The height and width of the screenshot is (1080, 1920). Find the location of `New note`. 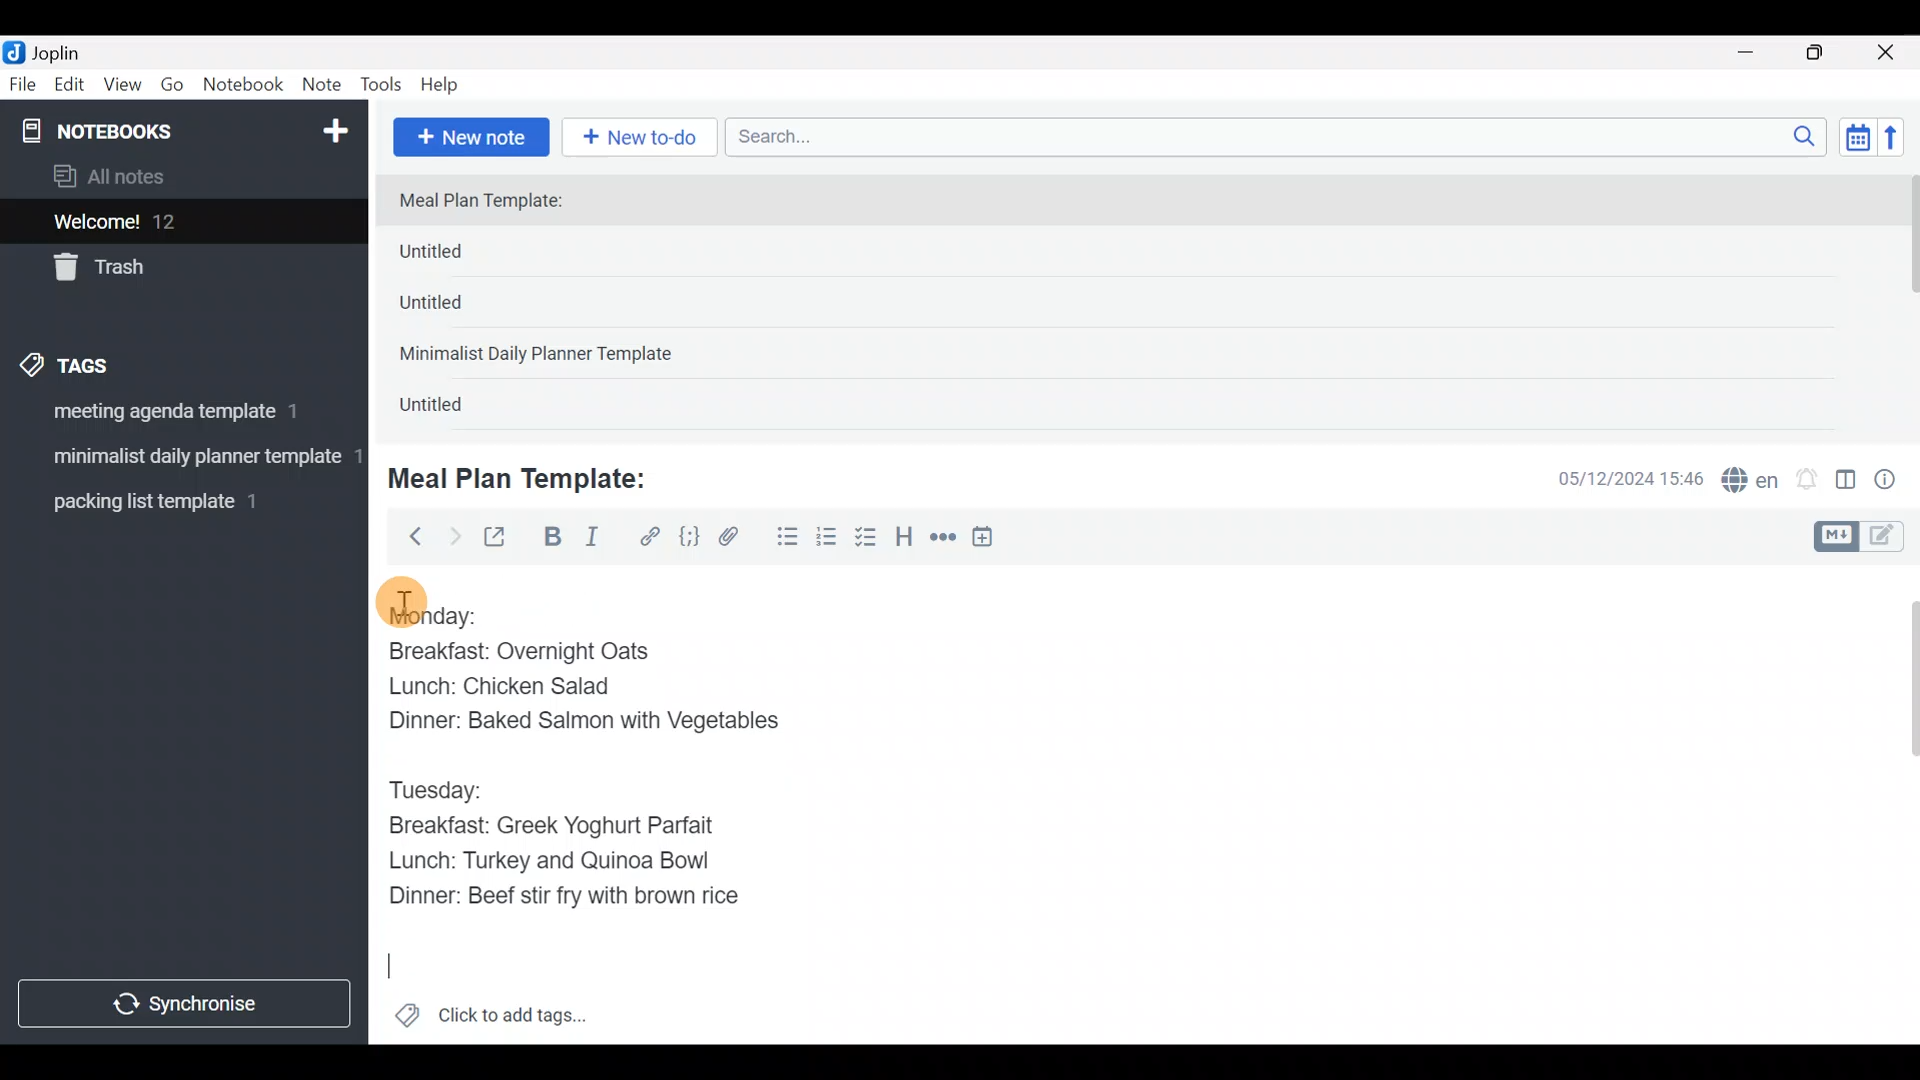

New note is located at coordinates (469, 135).